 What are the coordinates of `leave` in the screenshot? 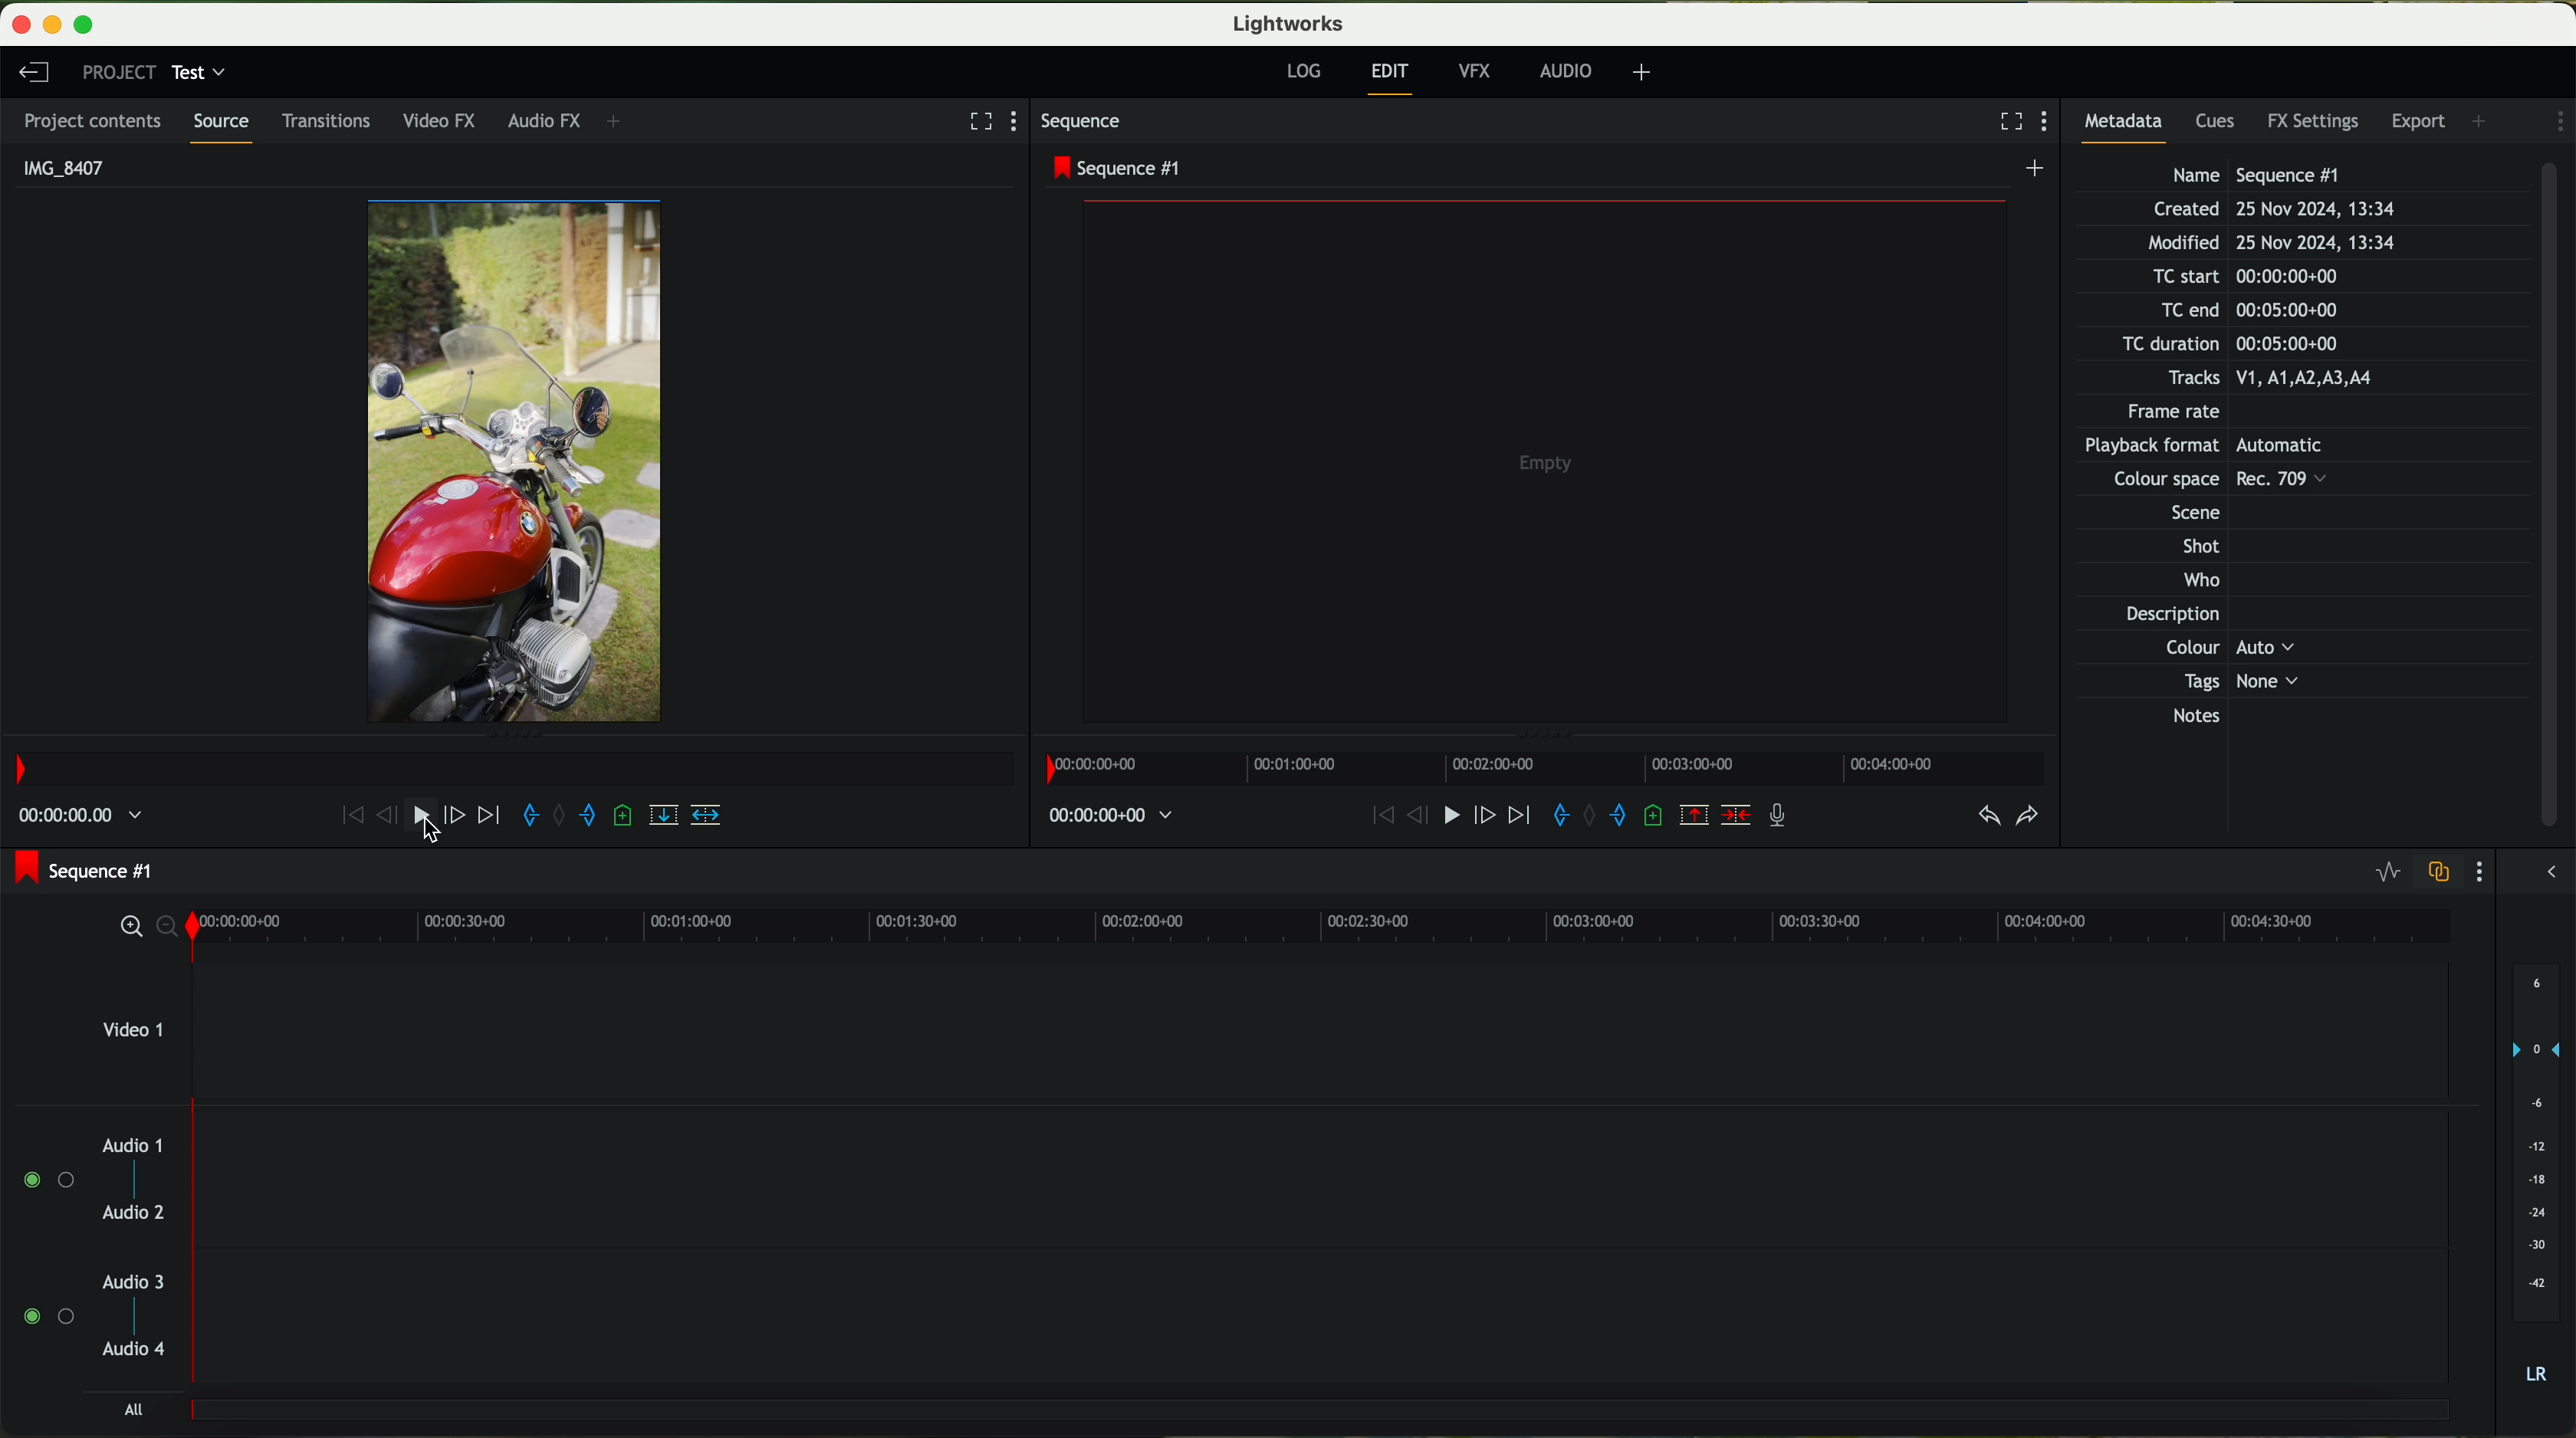 It's located at (31, 71).